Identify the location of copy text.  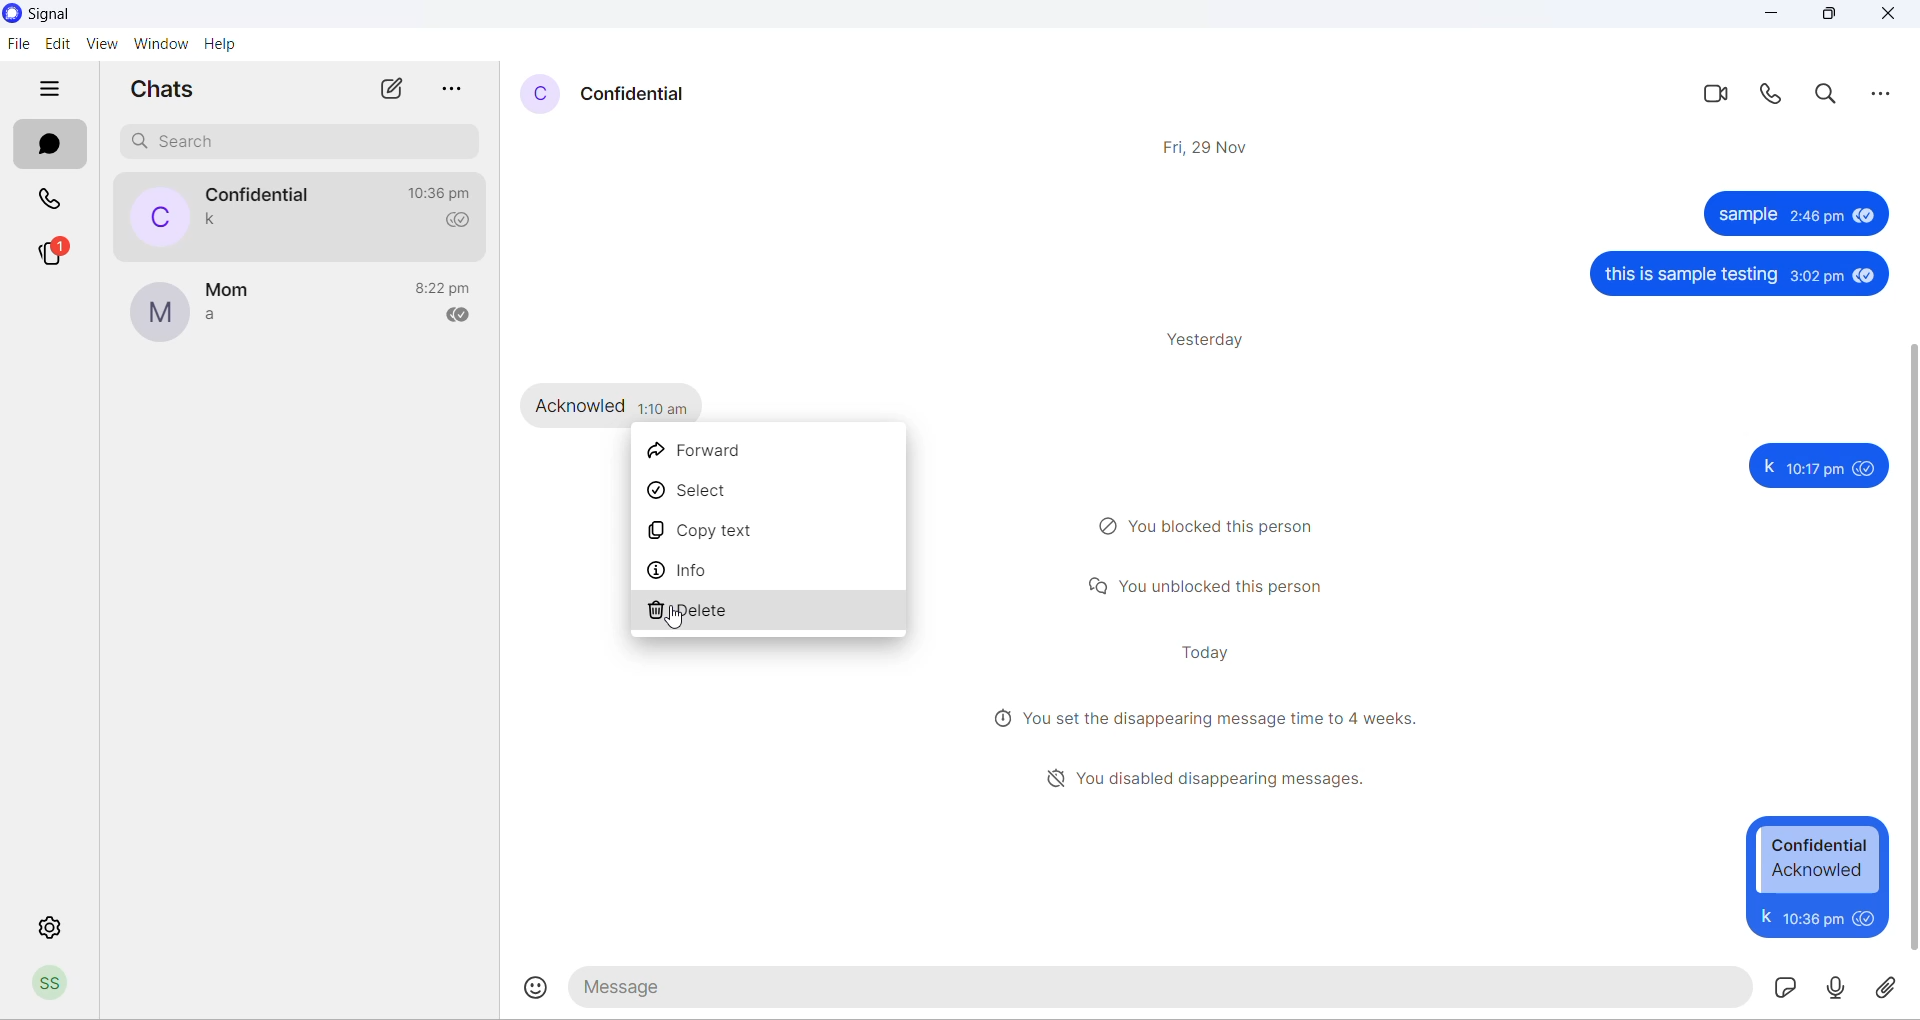
(771, 532).